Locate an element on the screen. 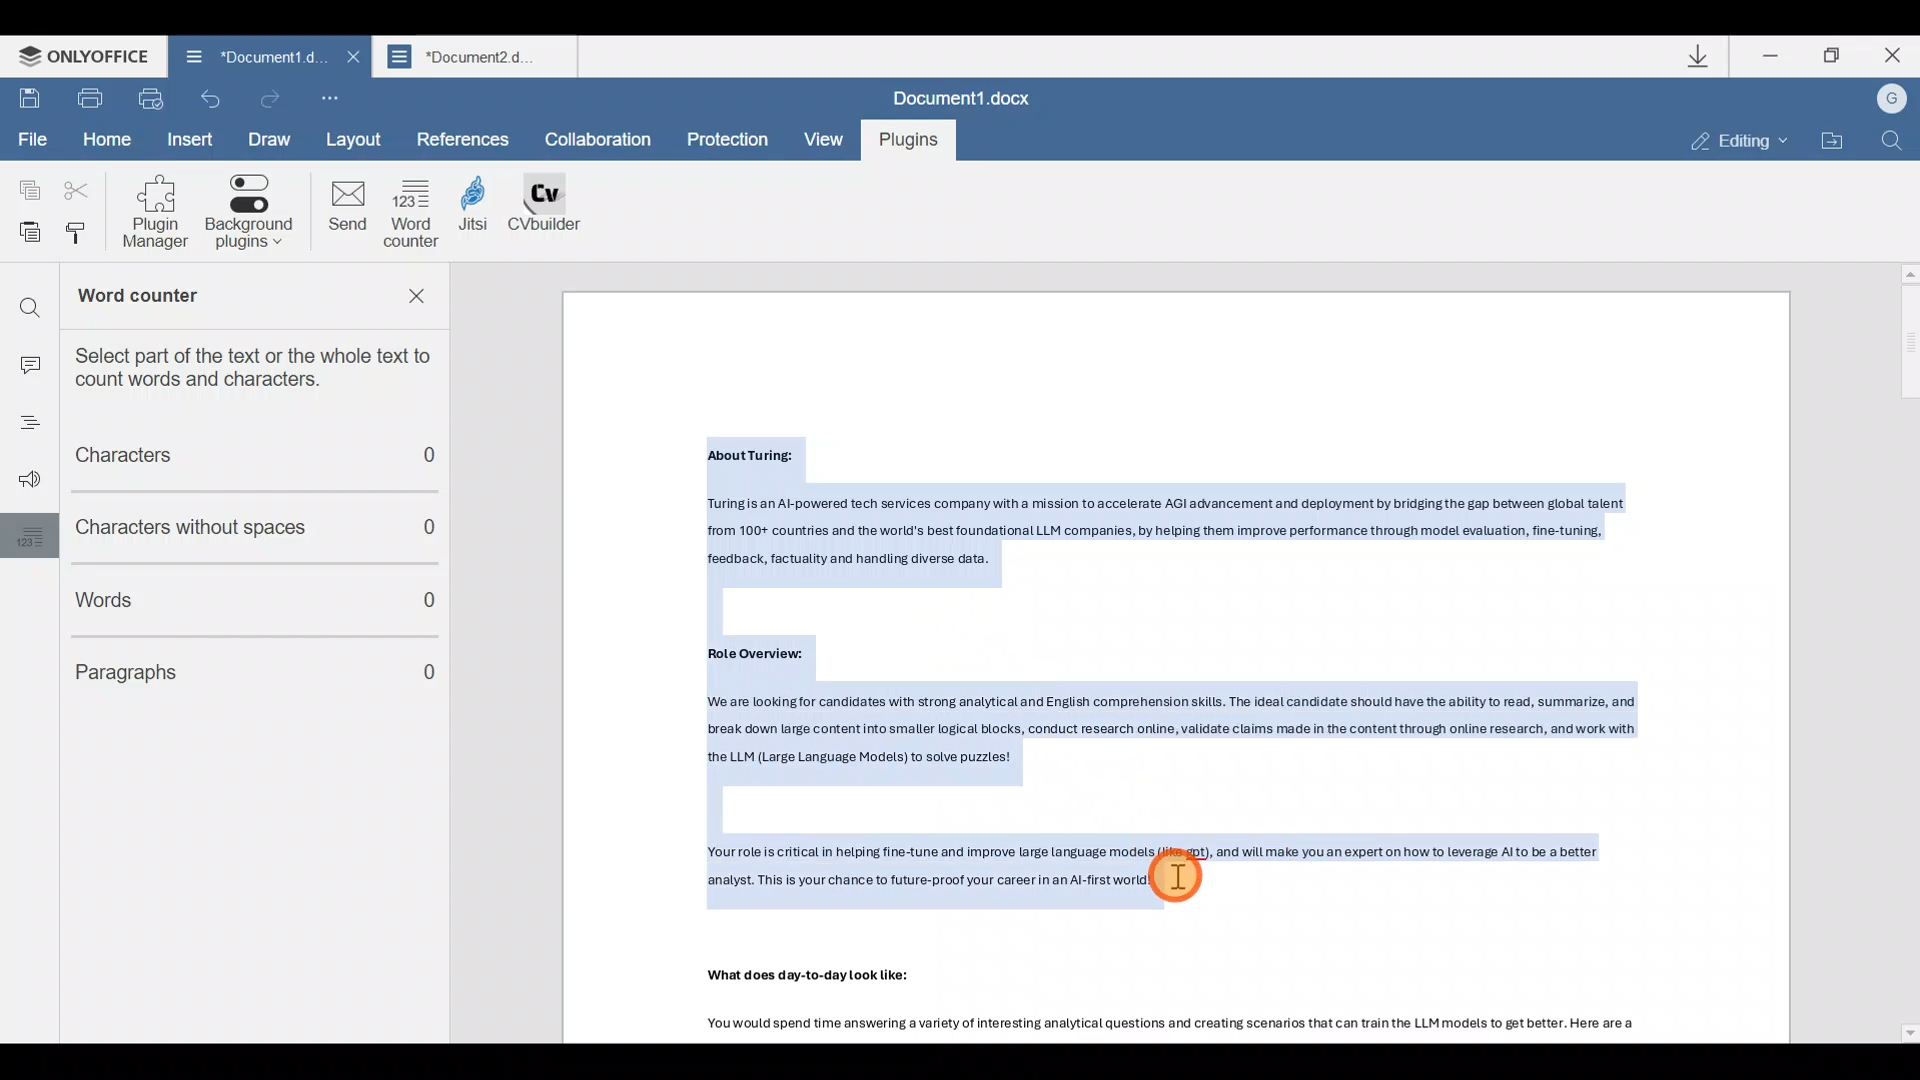  References is located at coordinates (464, 137).